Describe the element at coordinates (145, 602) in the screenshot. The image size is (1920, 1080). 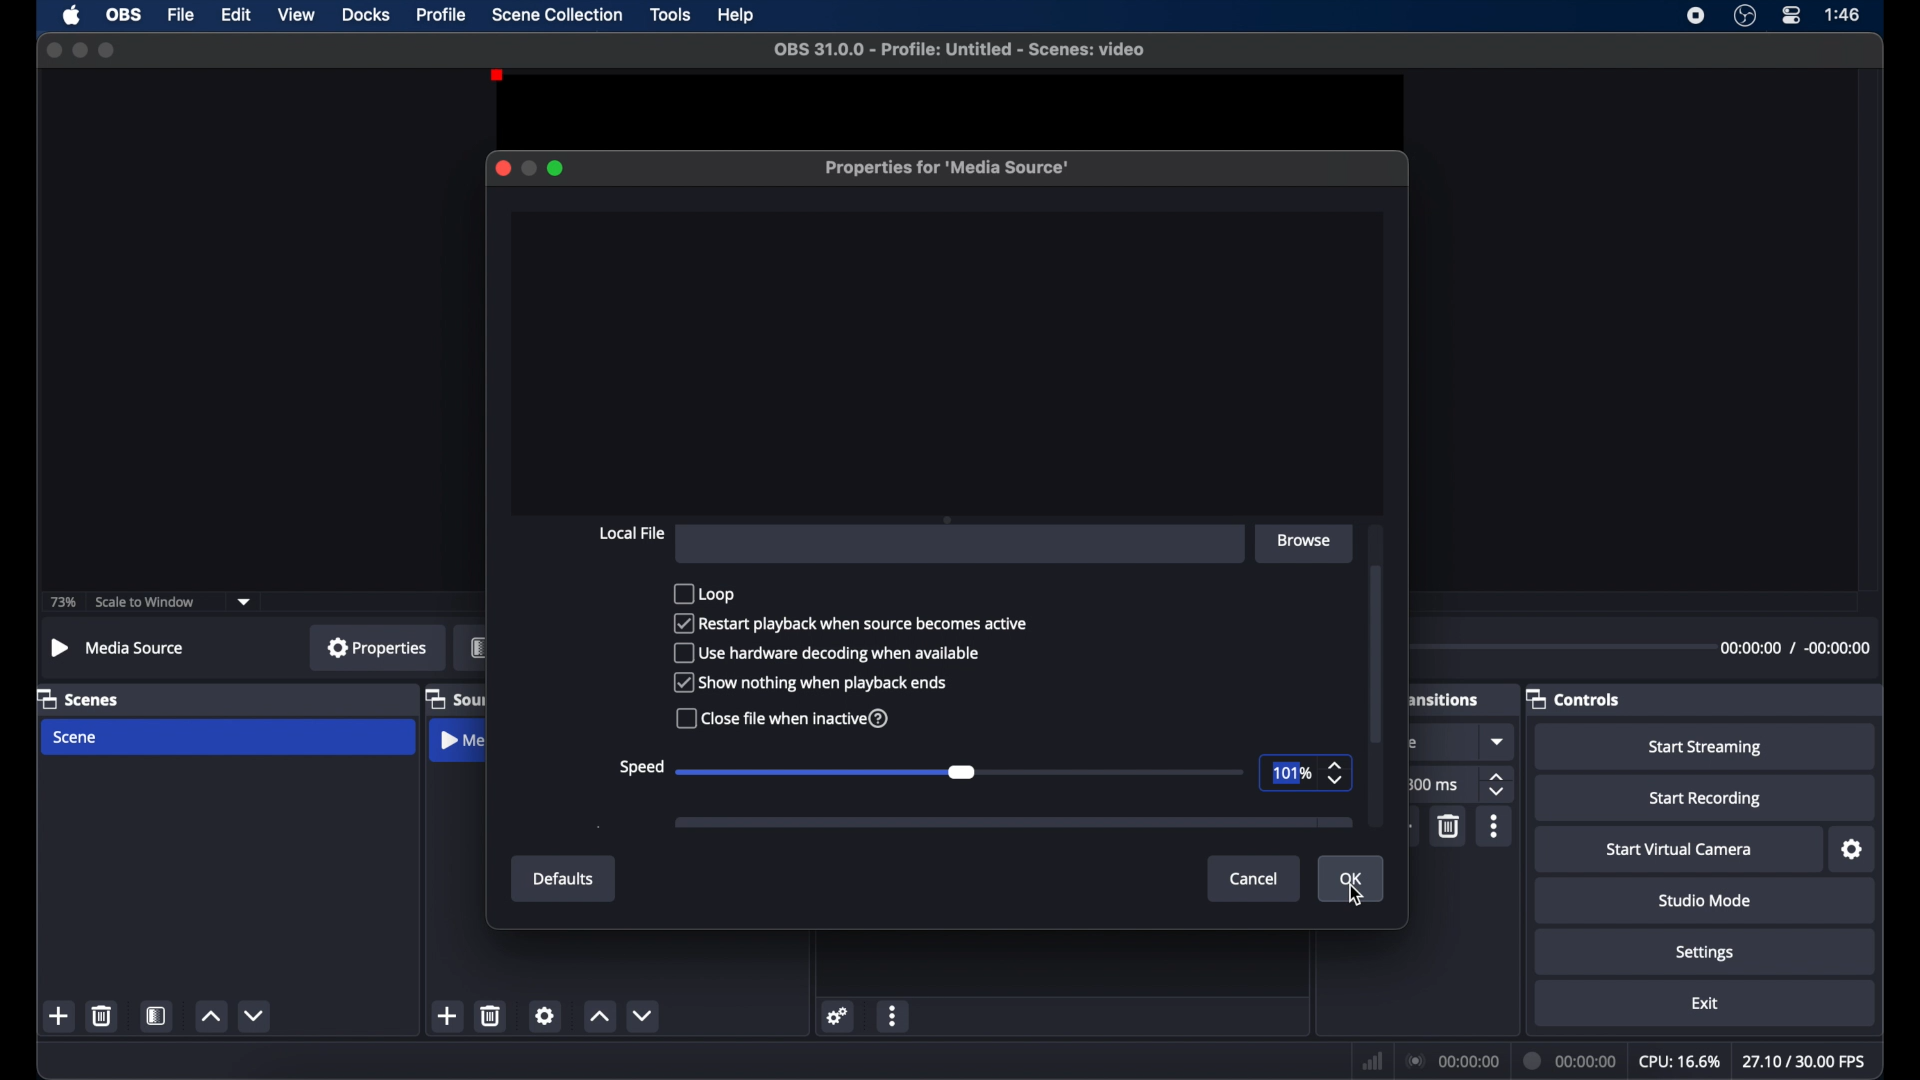
I see `scale to window` at that location.